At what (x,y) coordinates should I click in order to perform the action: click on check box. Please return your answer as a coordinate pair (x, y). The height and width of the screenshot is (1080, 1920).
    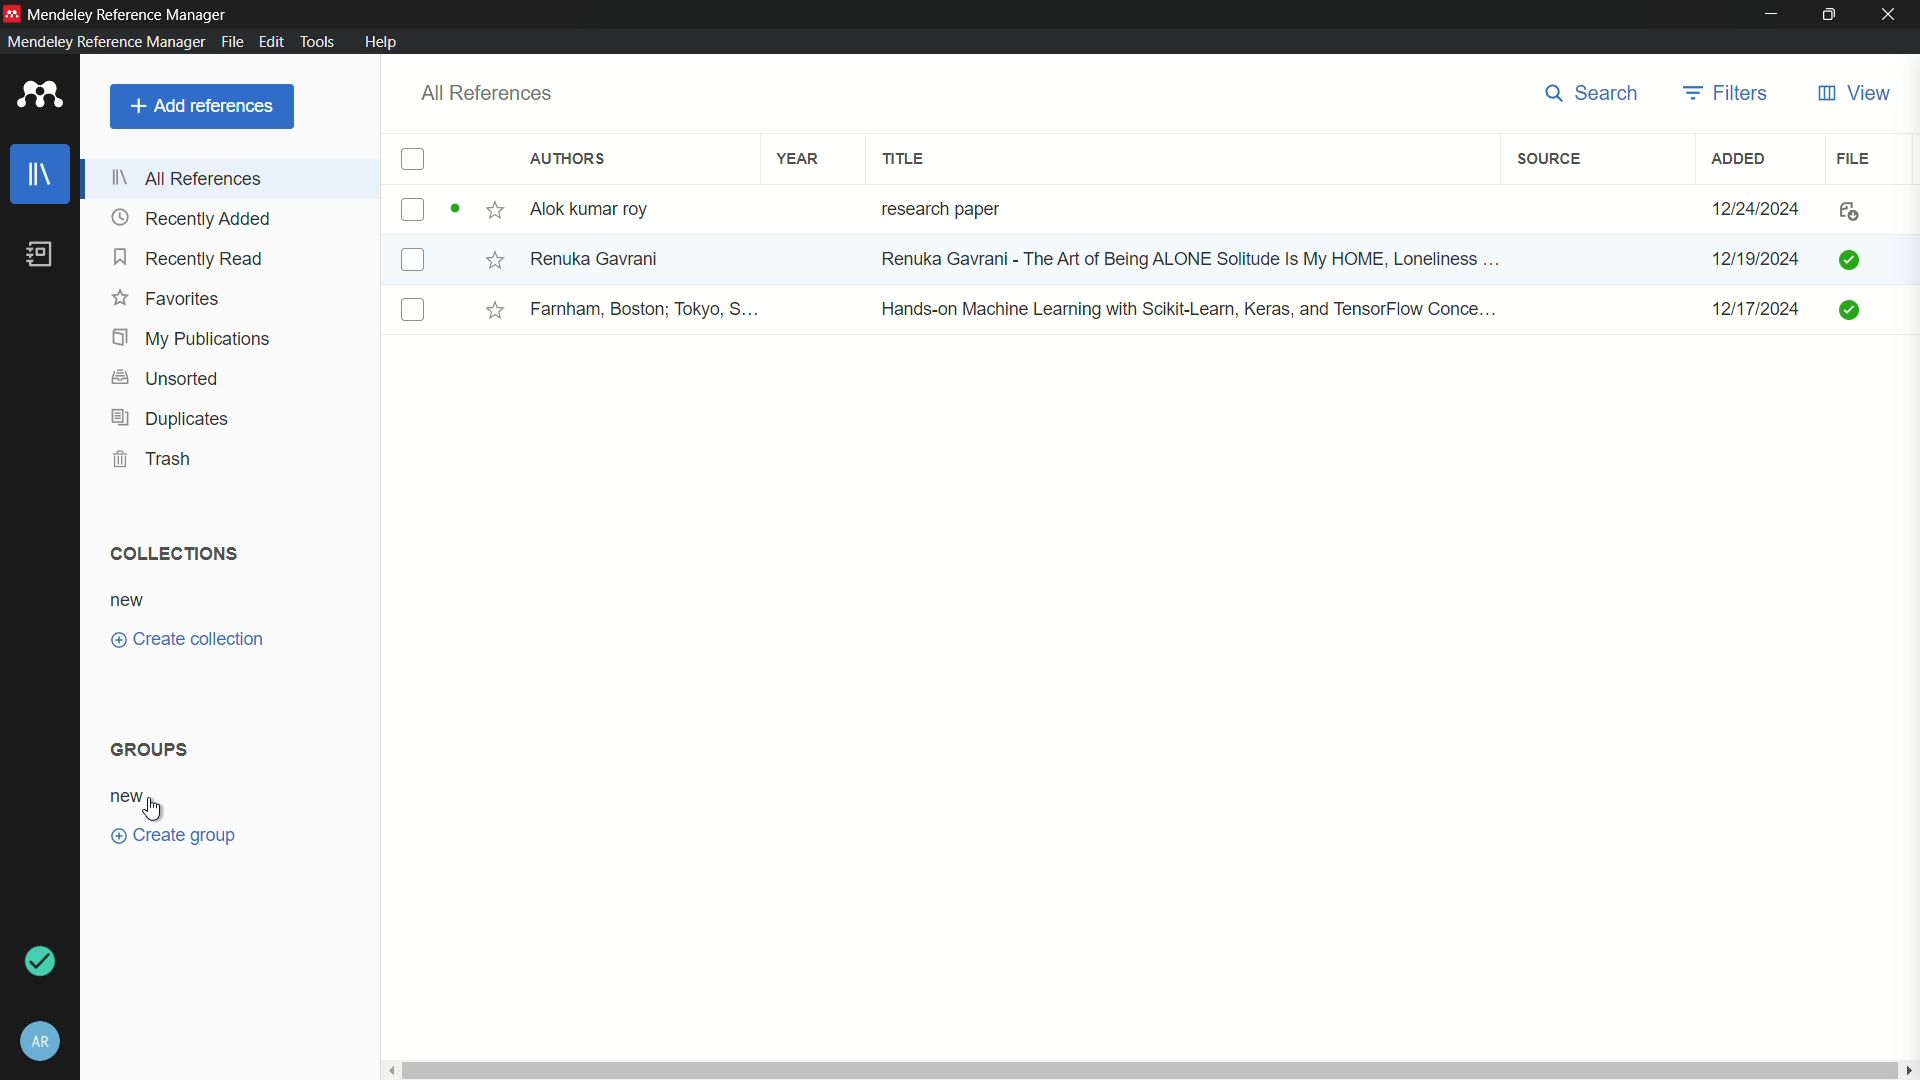
    Looking at the image, I should click on (413, 161).